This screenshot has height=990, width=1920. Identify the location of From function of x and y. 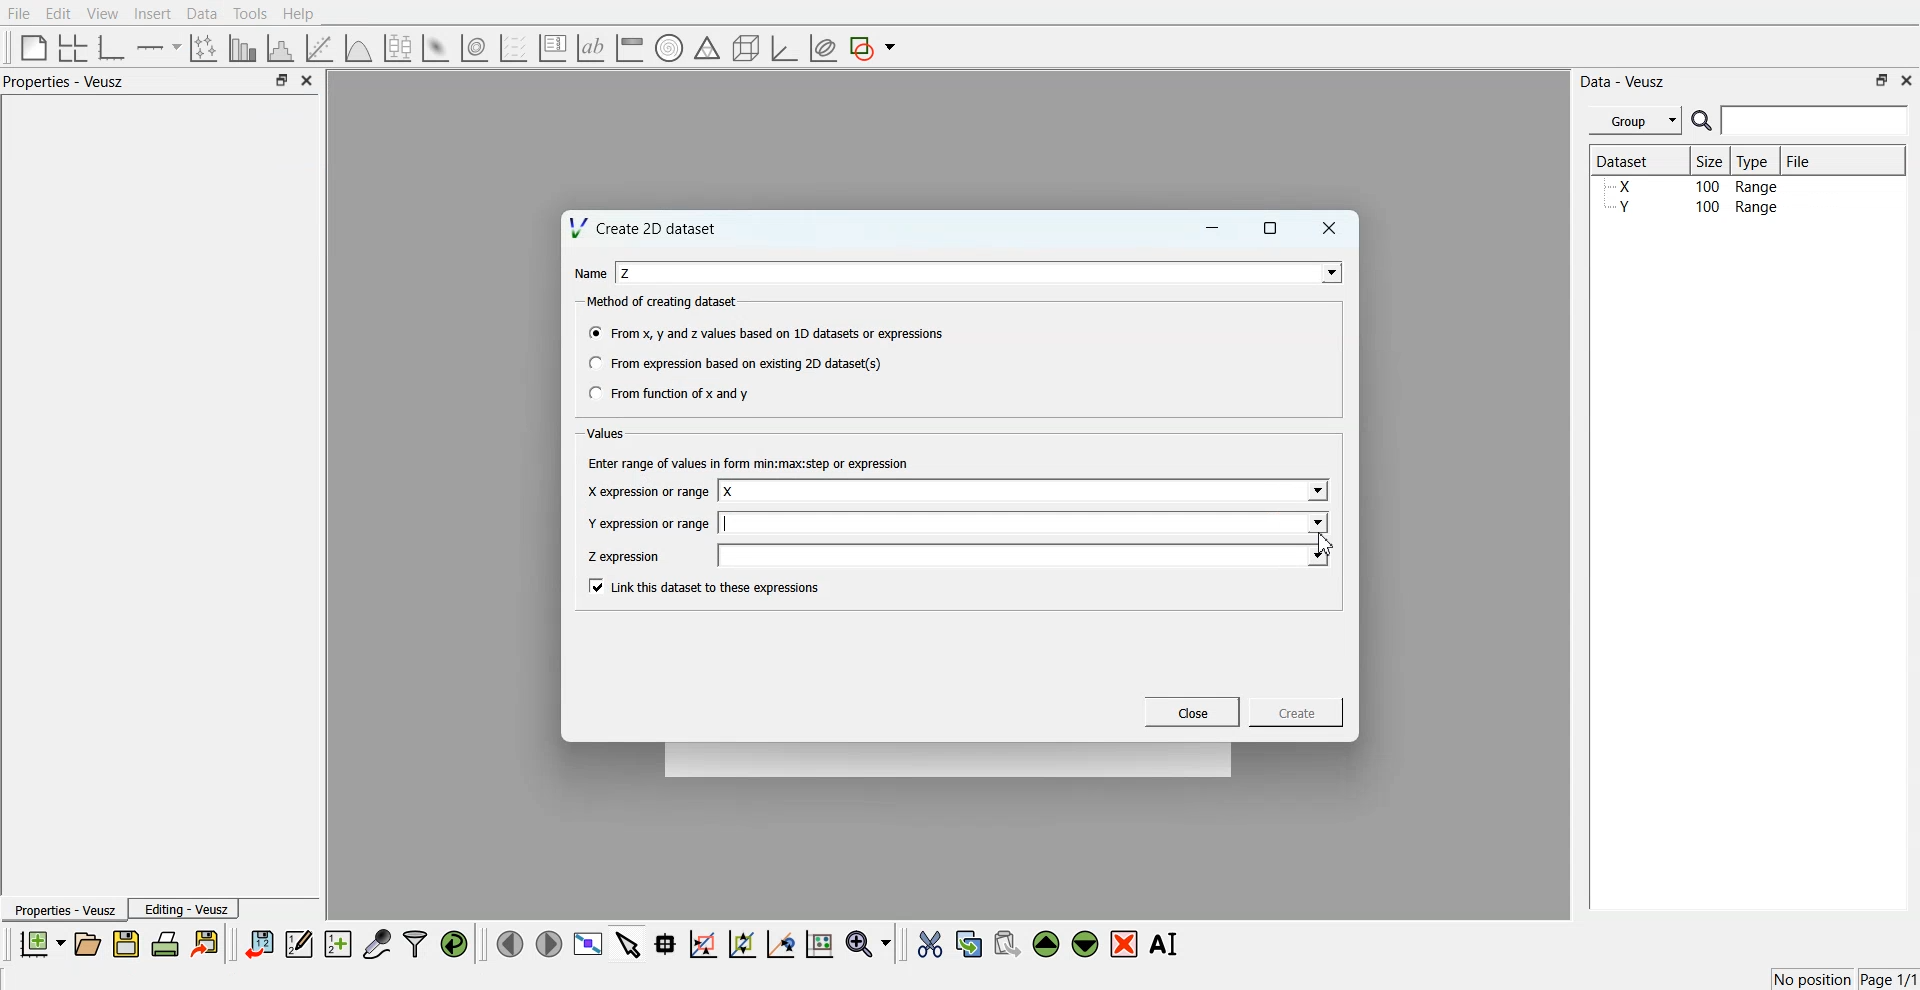
(671, 392).